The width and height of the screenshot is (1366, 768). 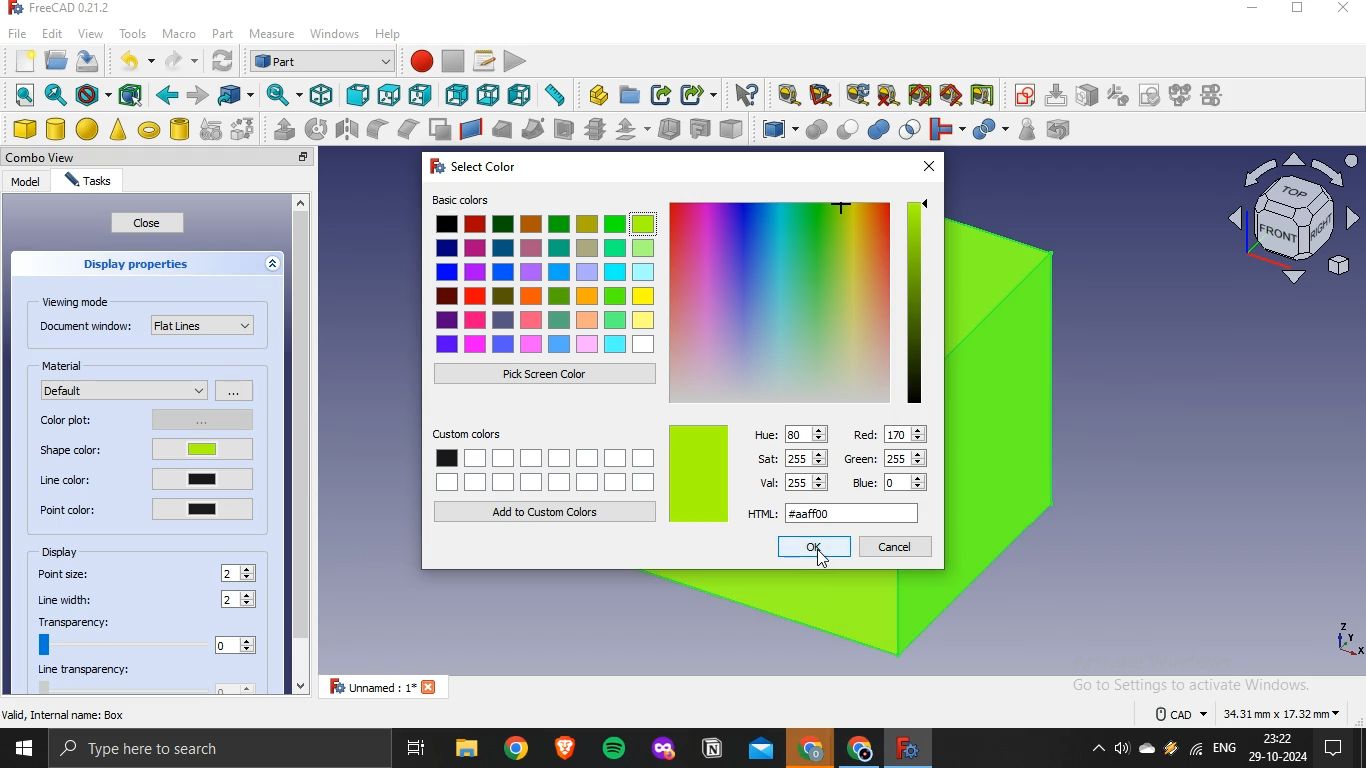 I want to click on right, so click(x=420, y=96).